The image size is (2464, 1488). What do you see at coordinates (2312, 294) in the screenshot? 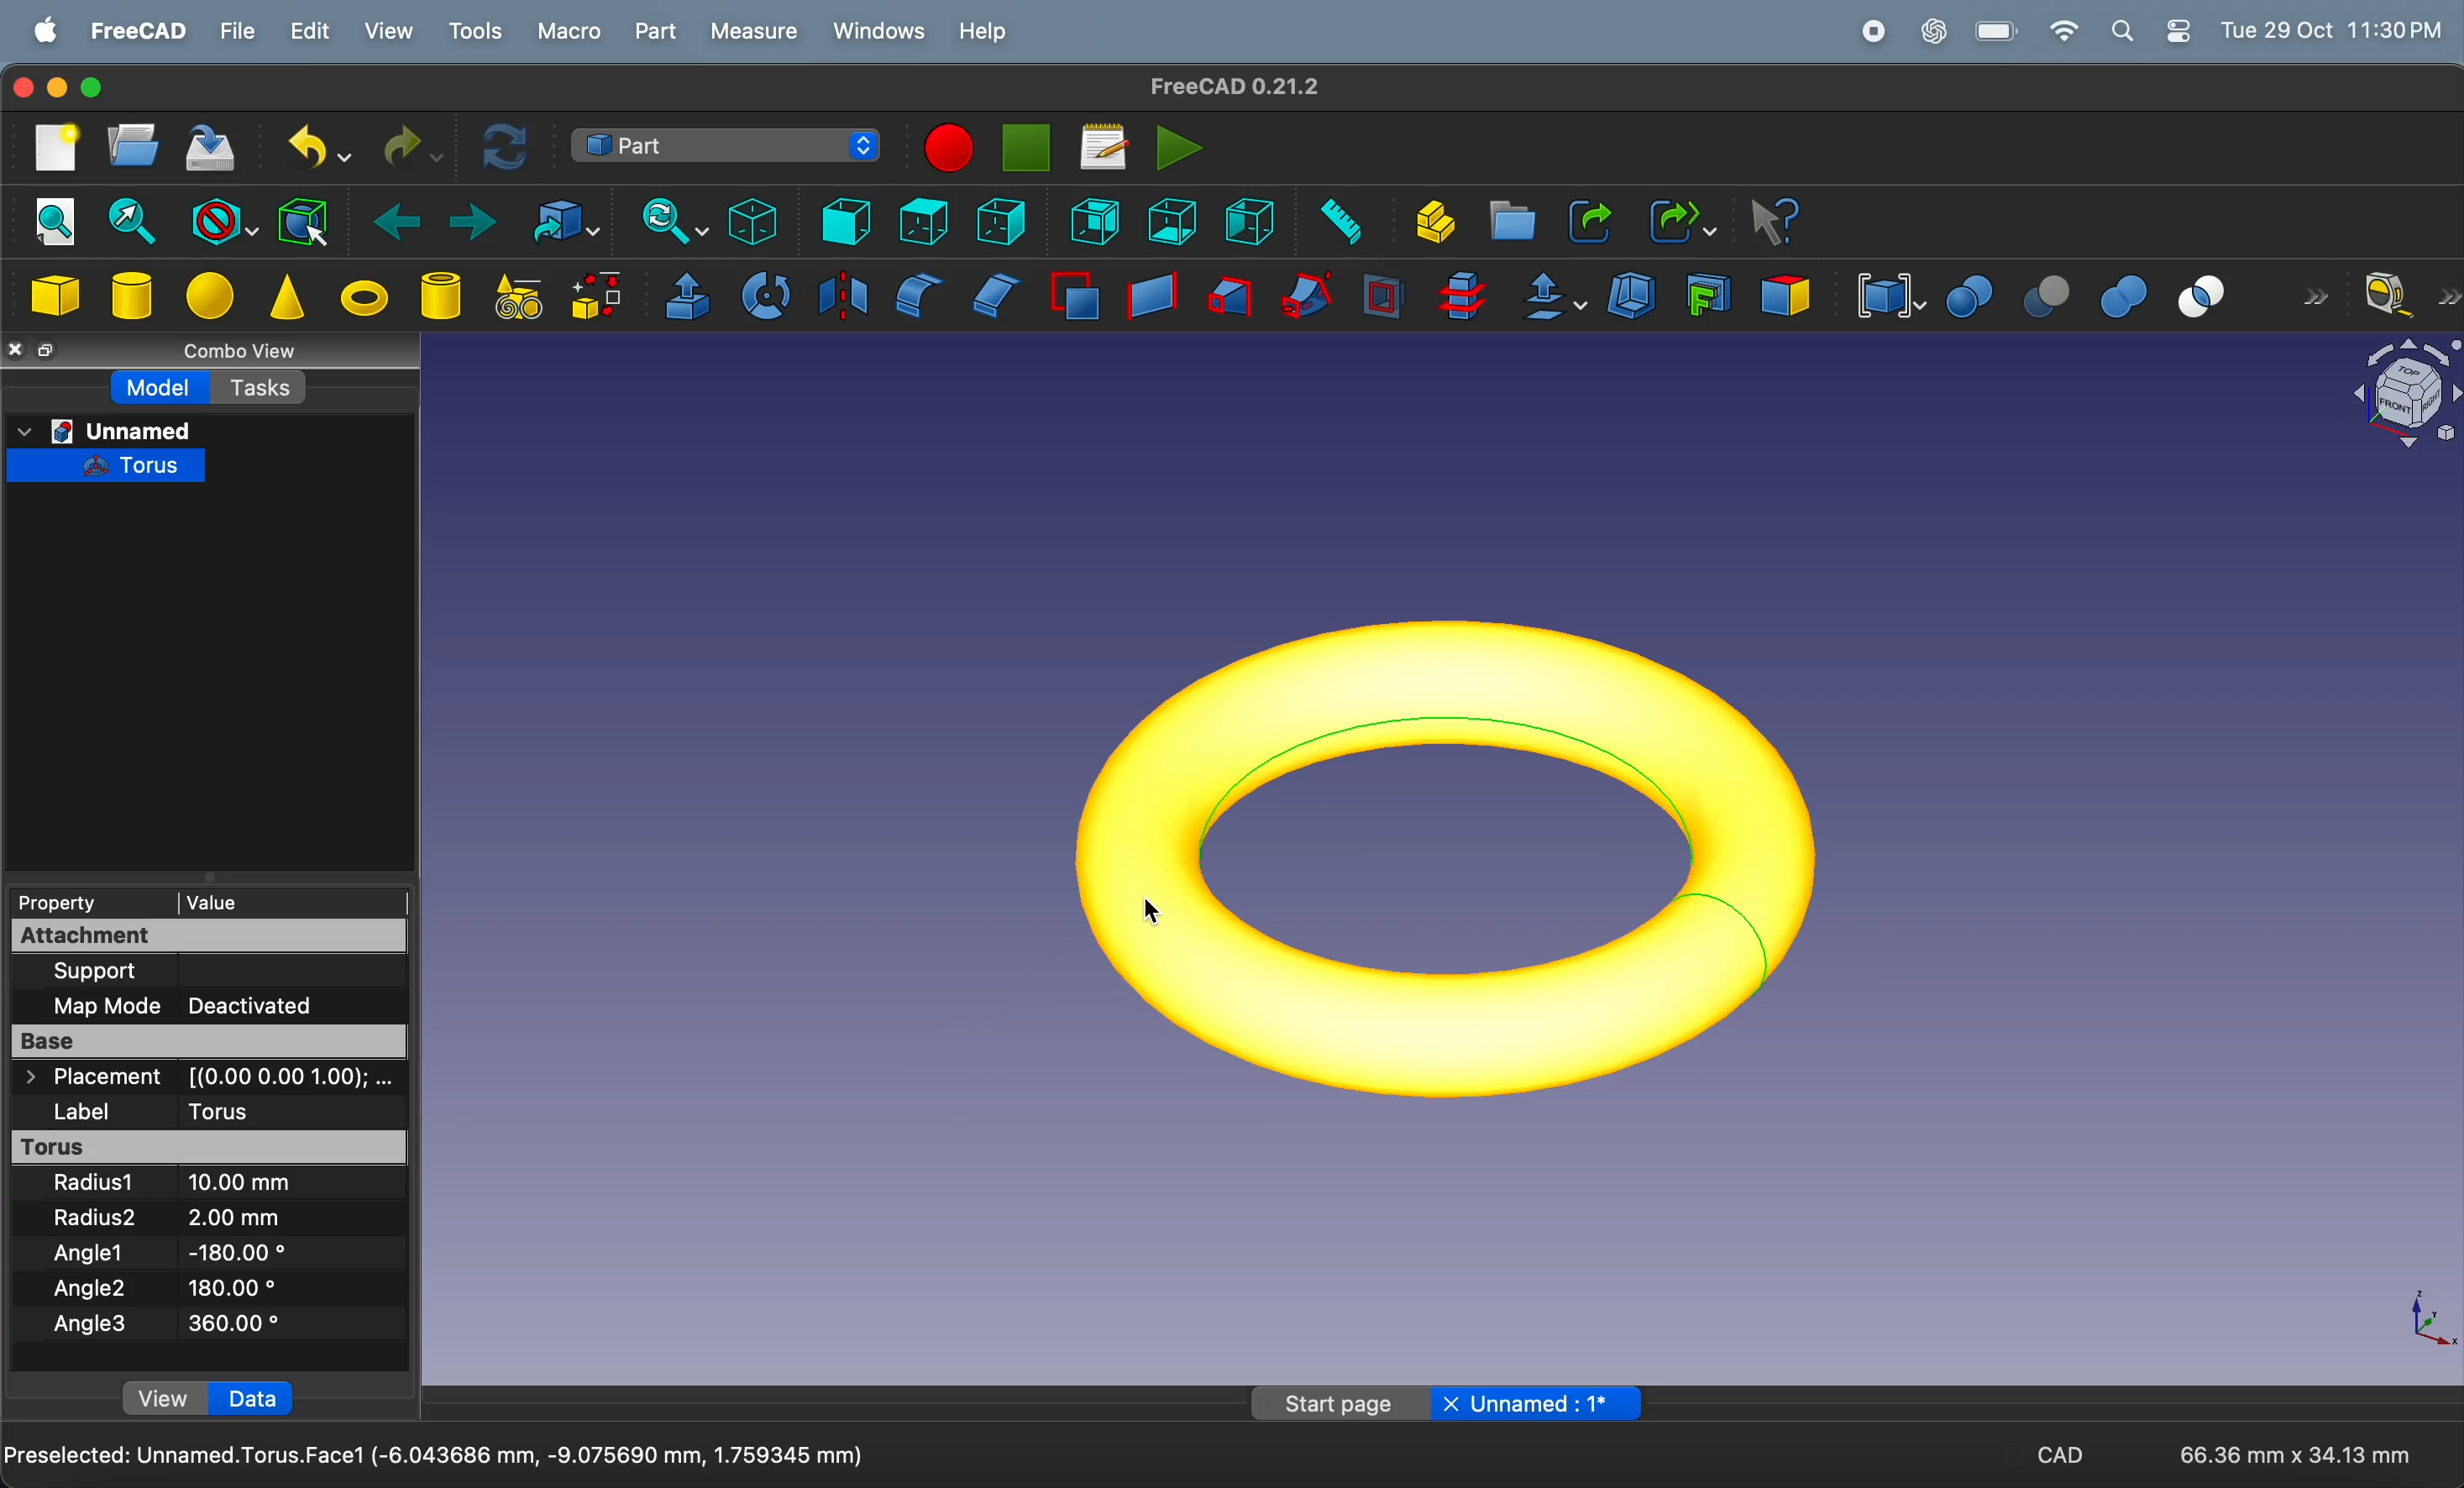
I see `forward` at bounding box center [2312, 294].